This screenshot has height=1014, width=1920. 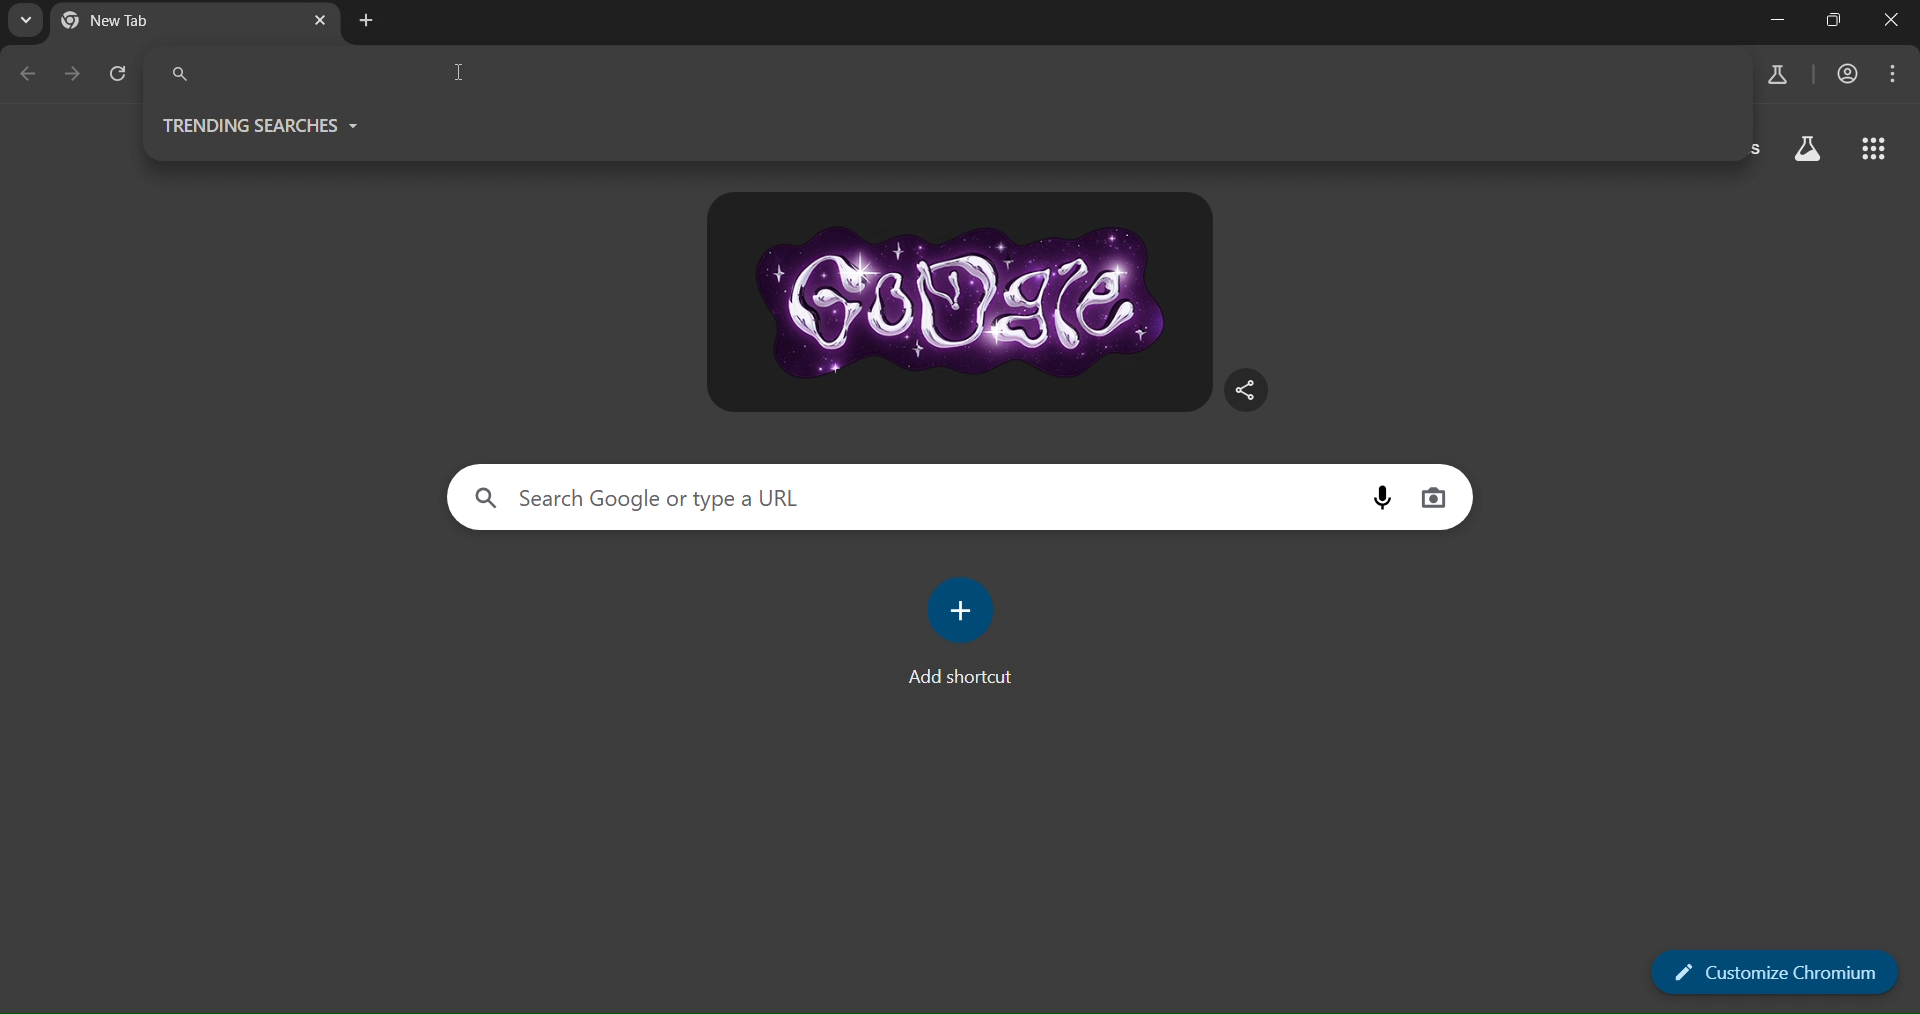 I want to click on search pnael, so click(x=428, y=72).